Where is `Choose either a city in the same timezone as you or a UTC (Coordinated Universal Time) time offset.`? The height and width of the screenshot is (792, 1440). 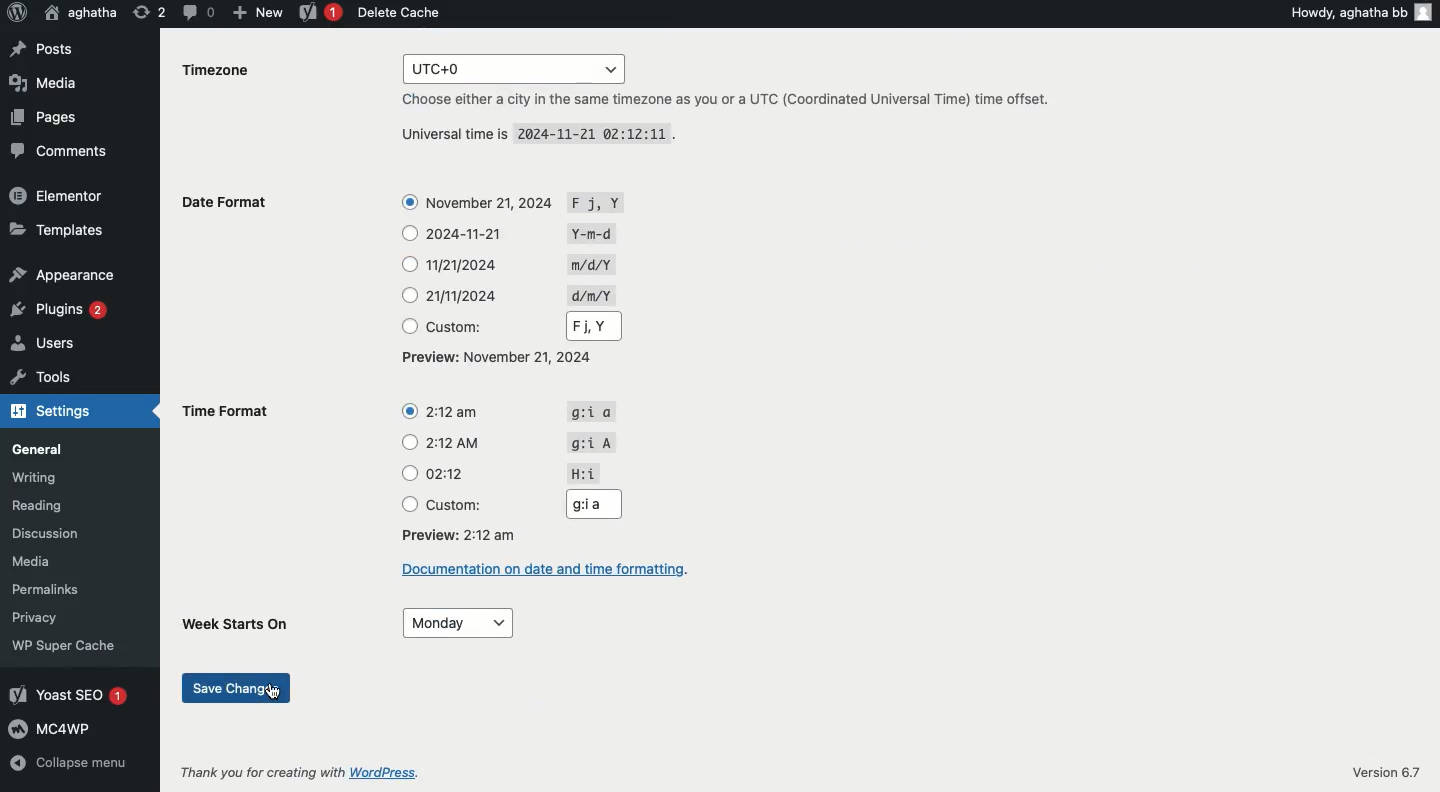 Choose either a city in the same timezone as you or a UTC (Coordinated Universal Time) time offset. is located at coordinates (727, 101).